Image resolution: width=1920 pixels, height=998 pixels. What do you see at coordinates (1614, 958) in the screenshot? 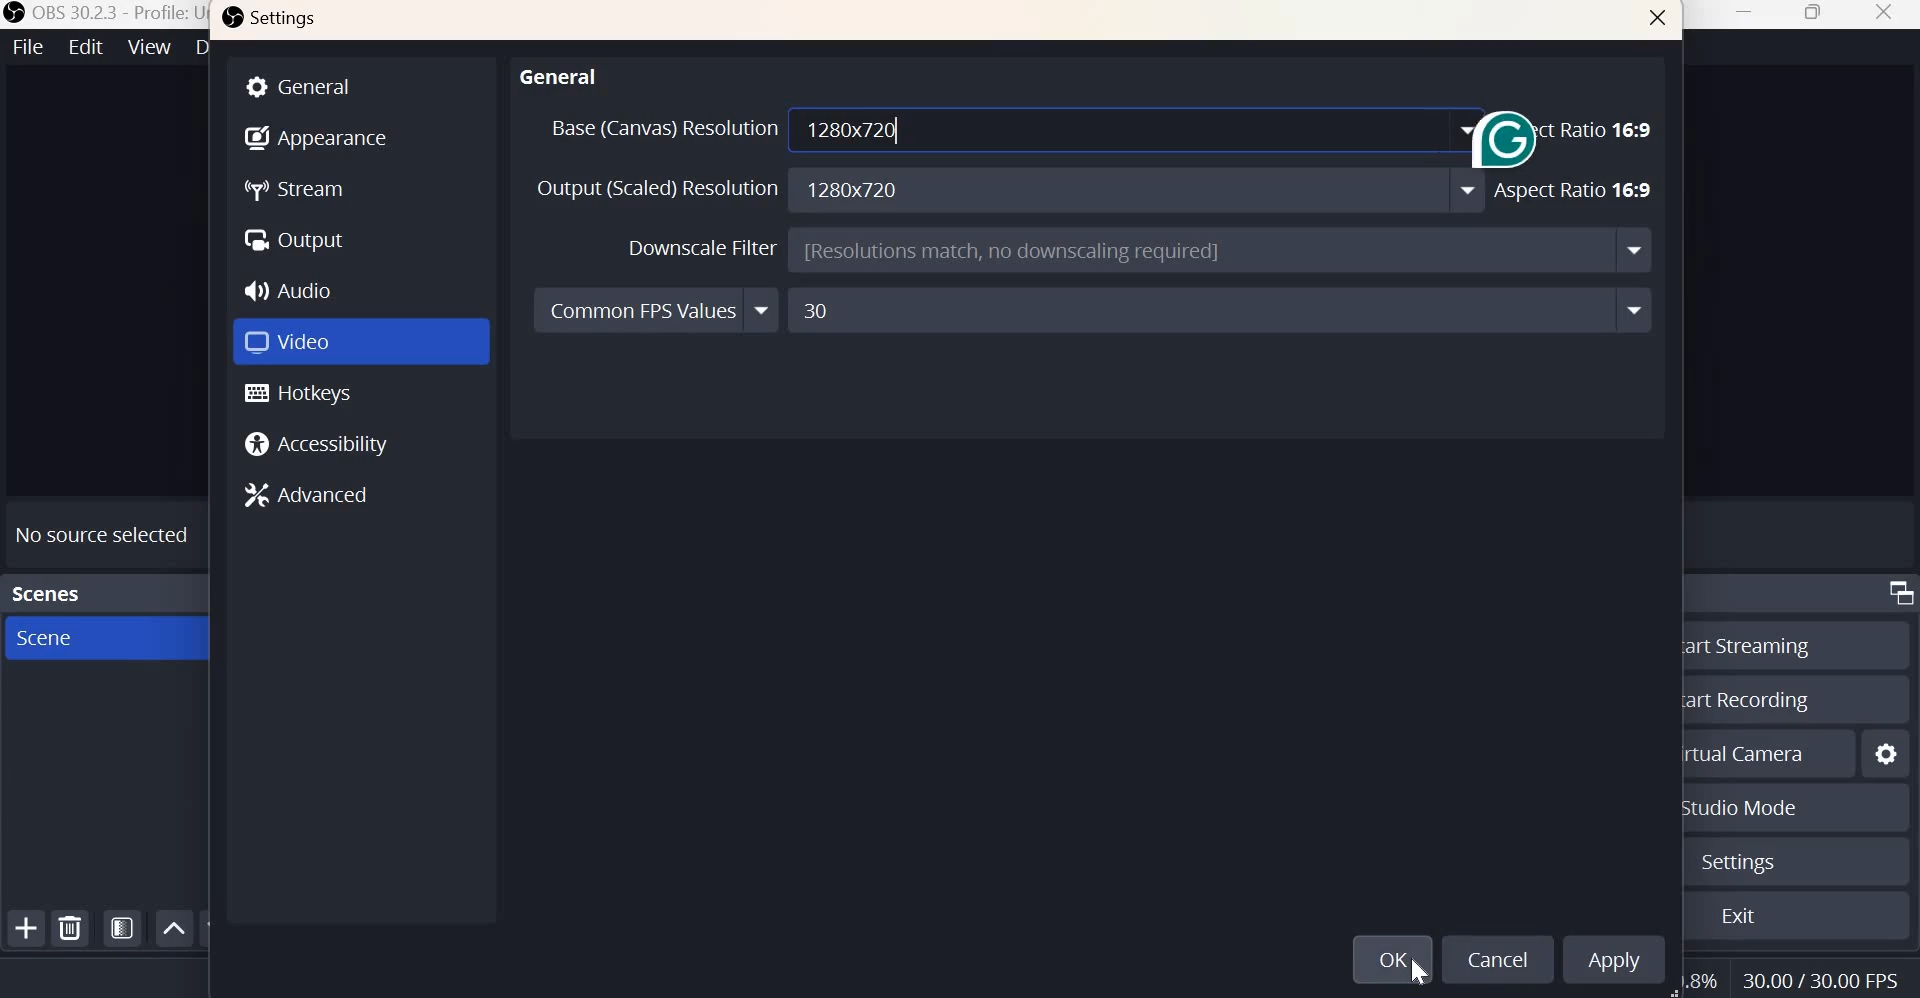
I see `Apply` at bounding box center [1614, 958].